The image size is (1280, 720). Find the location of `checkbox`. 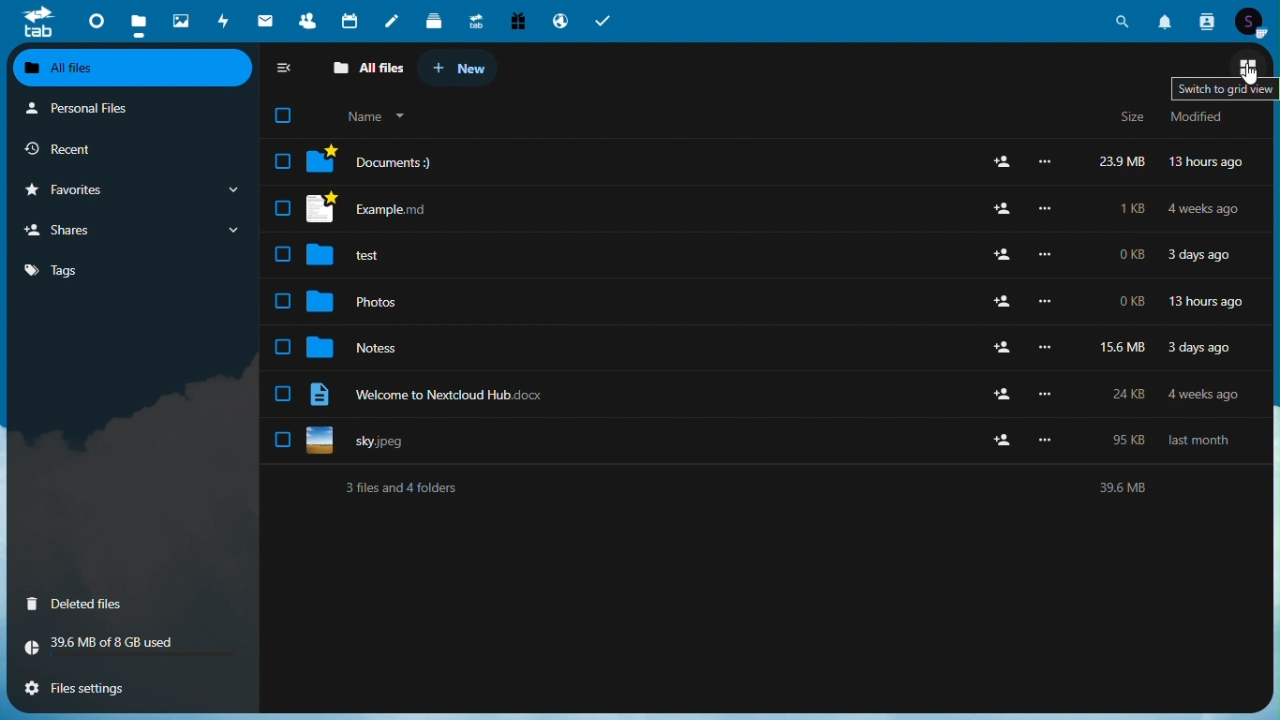

checkbox is located at coordinates (283, 347).